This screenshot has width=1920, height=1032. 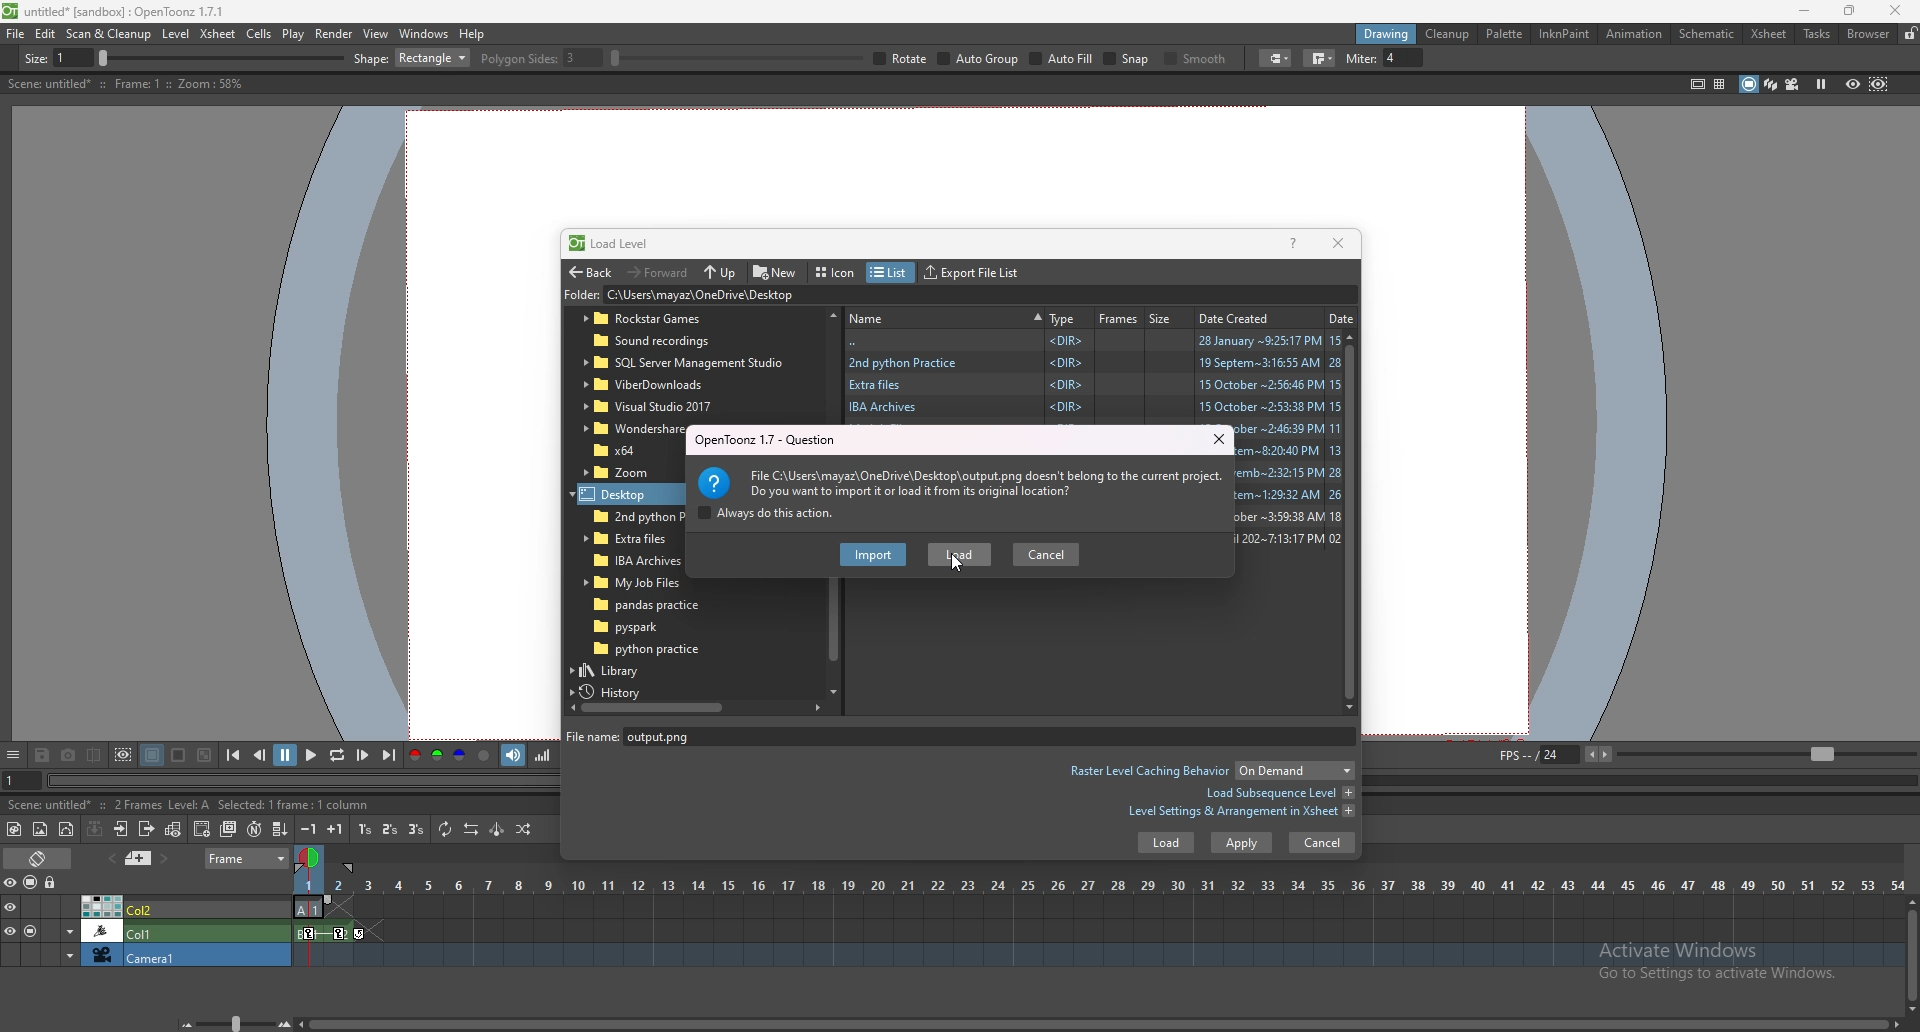 What do you see at coordinates (781, 296) in the screenshot?
I see `folder` at bounding box center [781, 296].